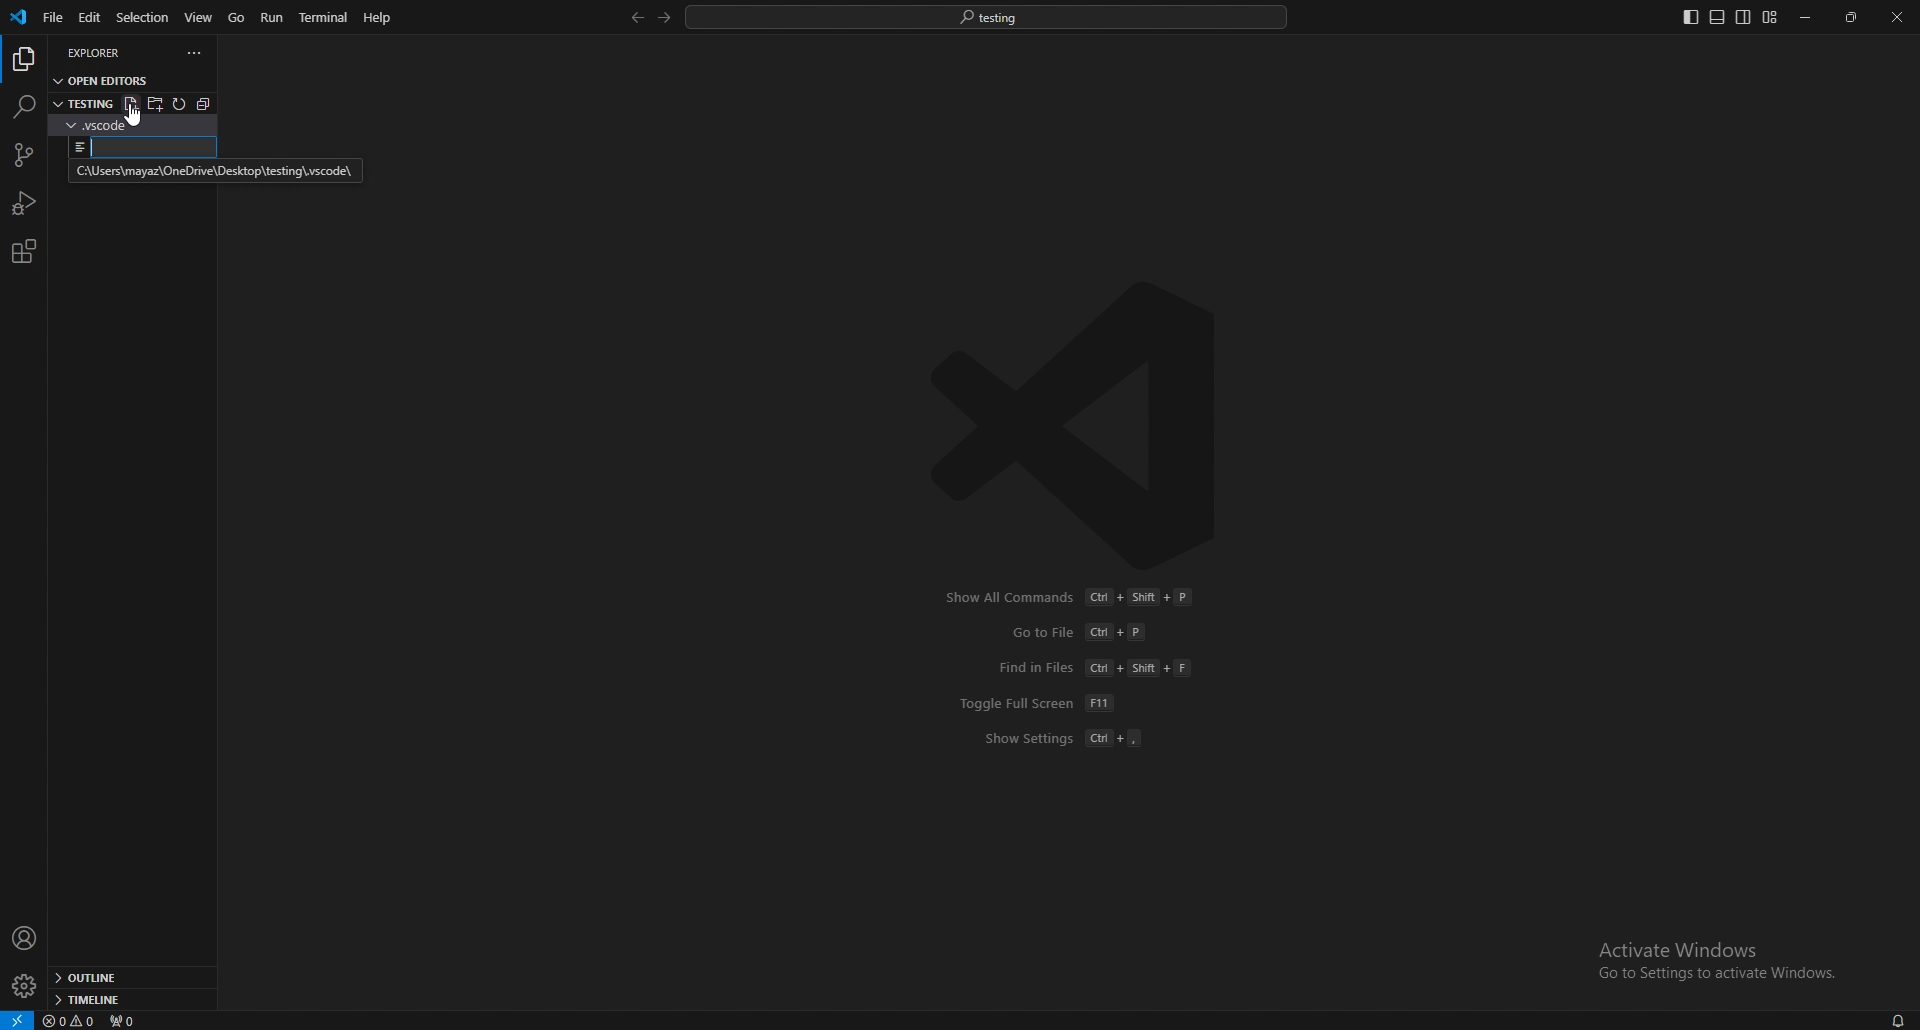  Describe the element at coordinates (71, 1022) in the screenshot. I see `errors` at that location.